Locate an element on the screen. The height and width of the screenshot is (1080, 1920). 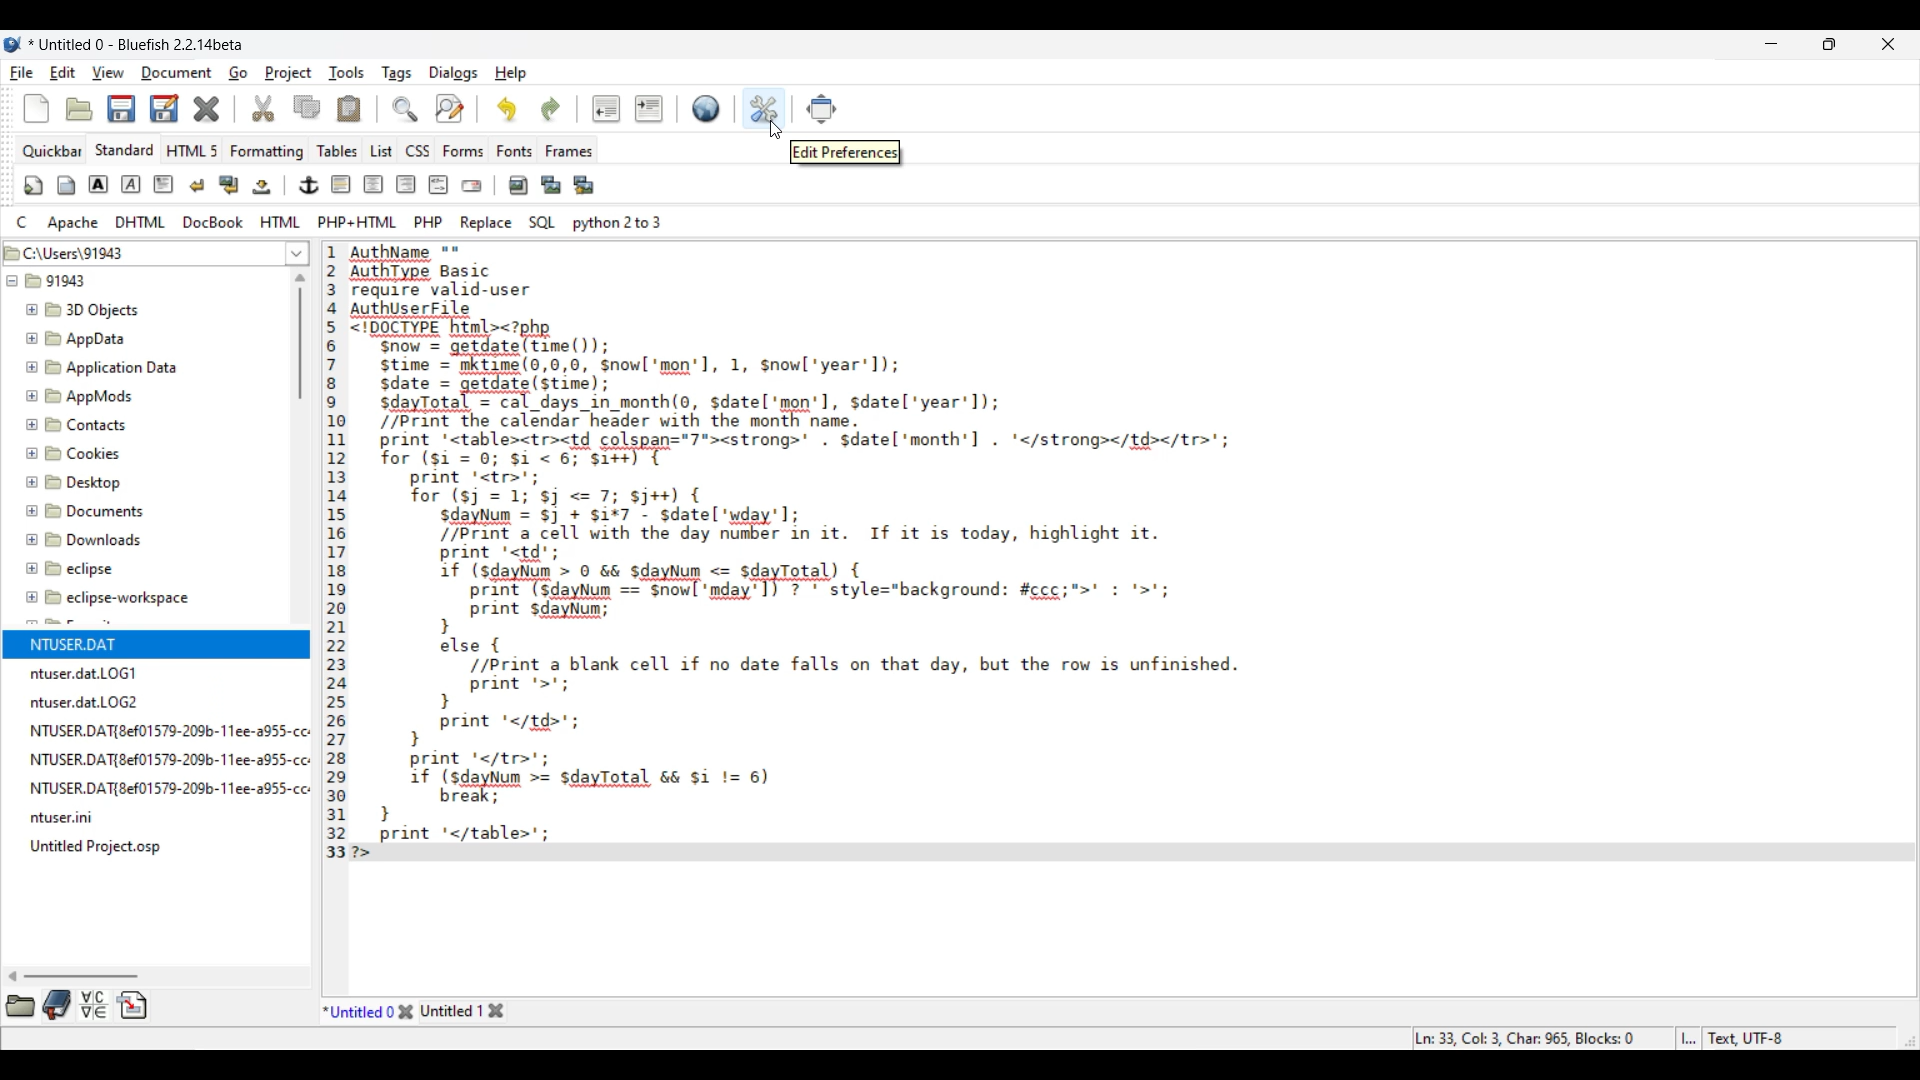
Contacts is located at coordinates (86, 425).